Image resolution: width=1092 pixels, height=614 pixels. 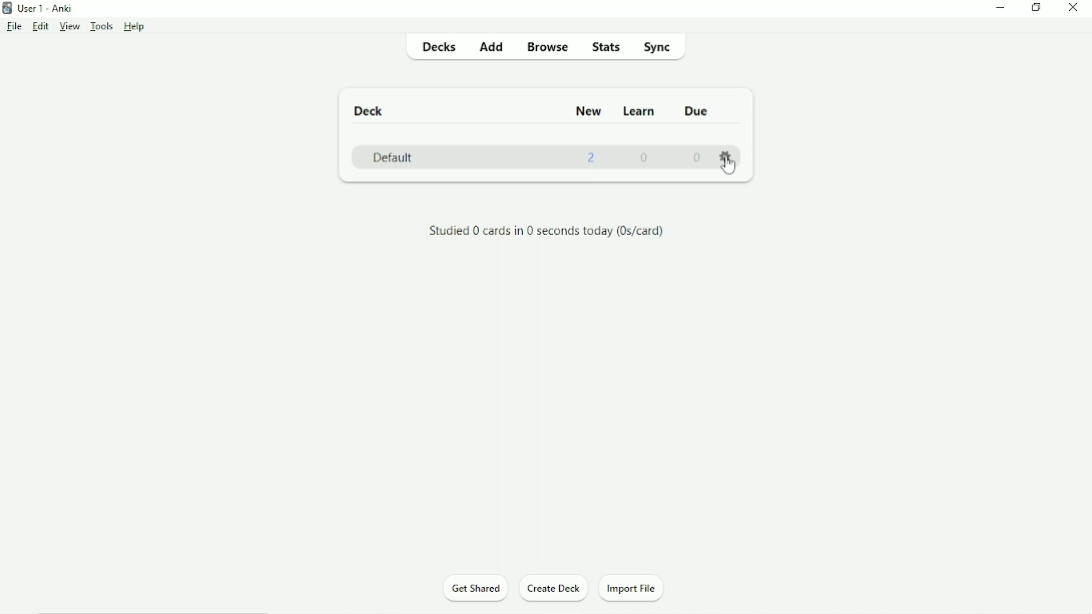 What do you see at coordinates (697, 158) in the screenshot?
I see `0` at bounding box center [697, 158].